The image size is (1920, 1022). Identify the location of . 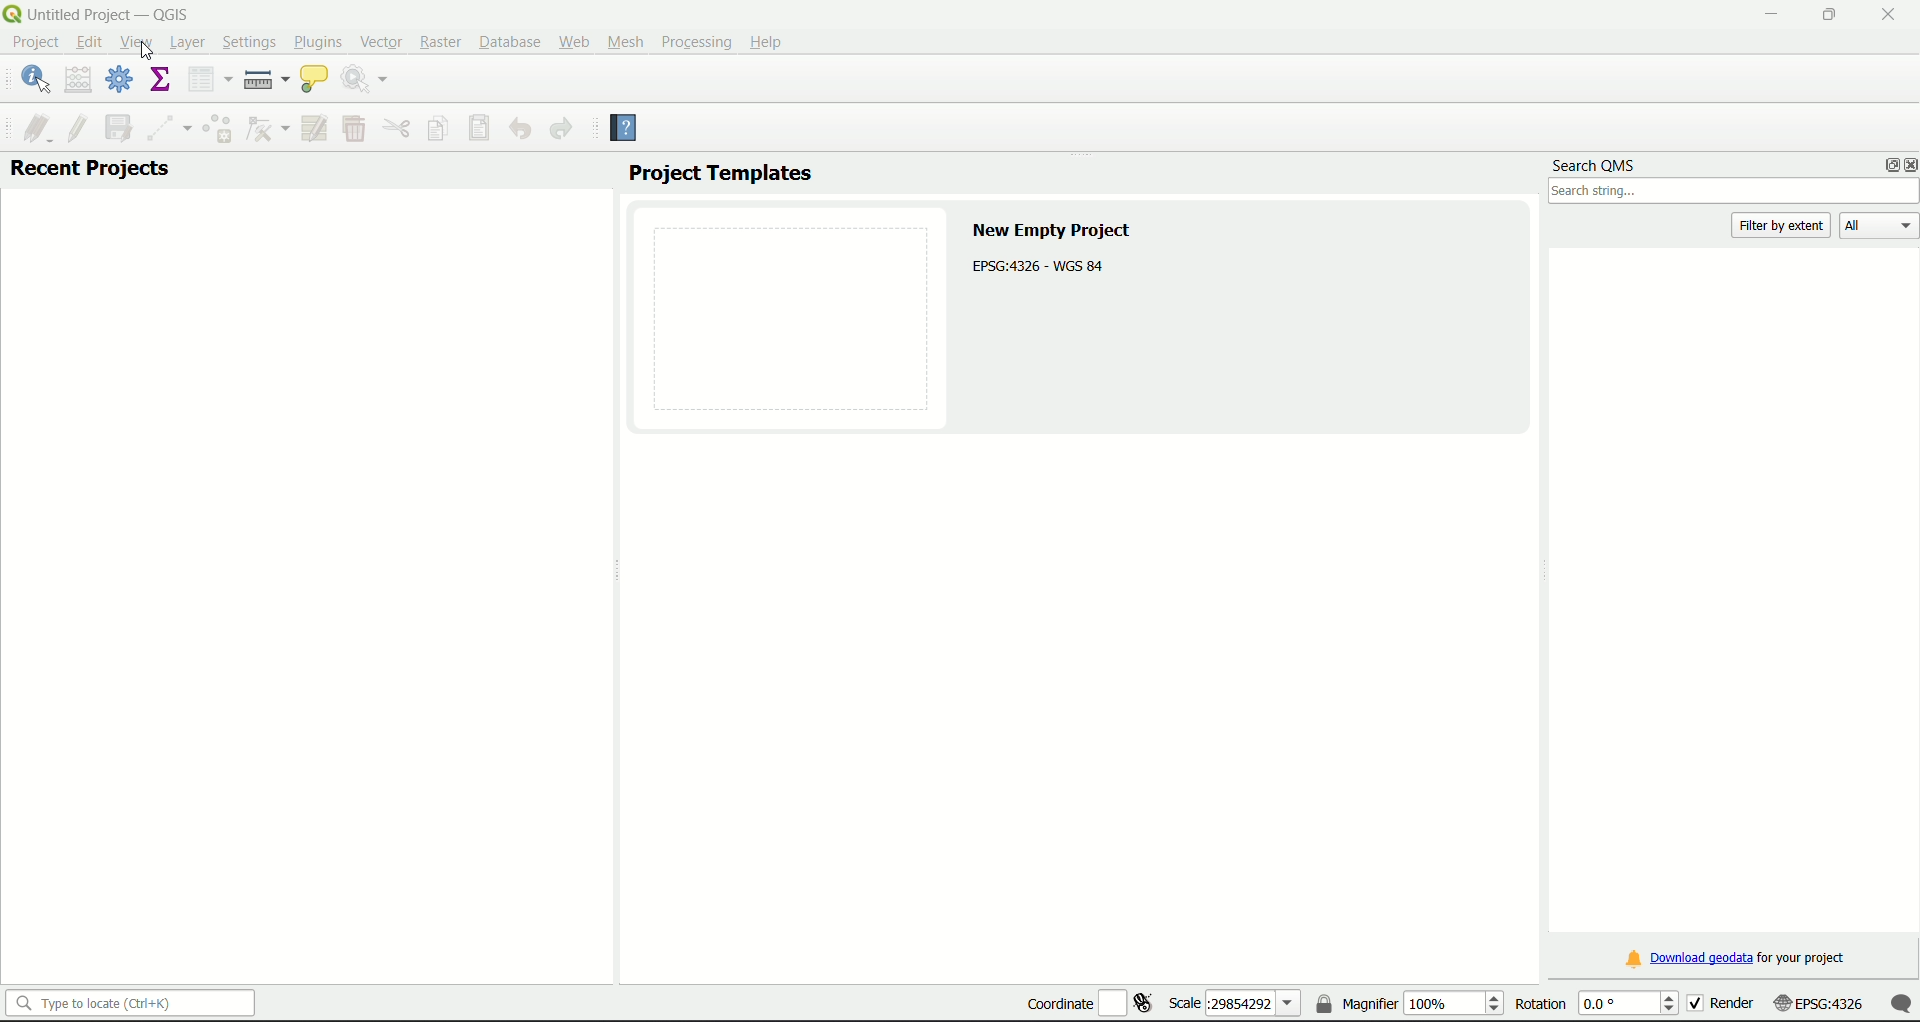
(397, 128).